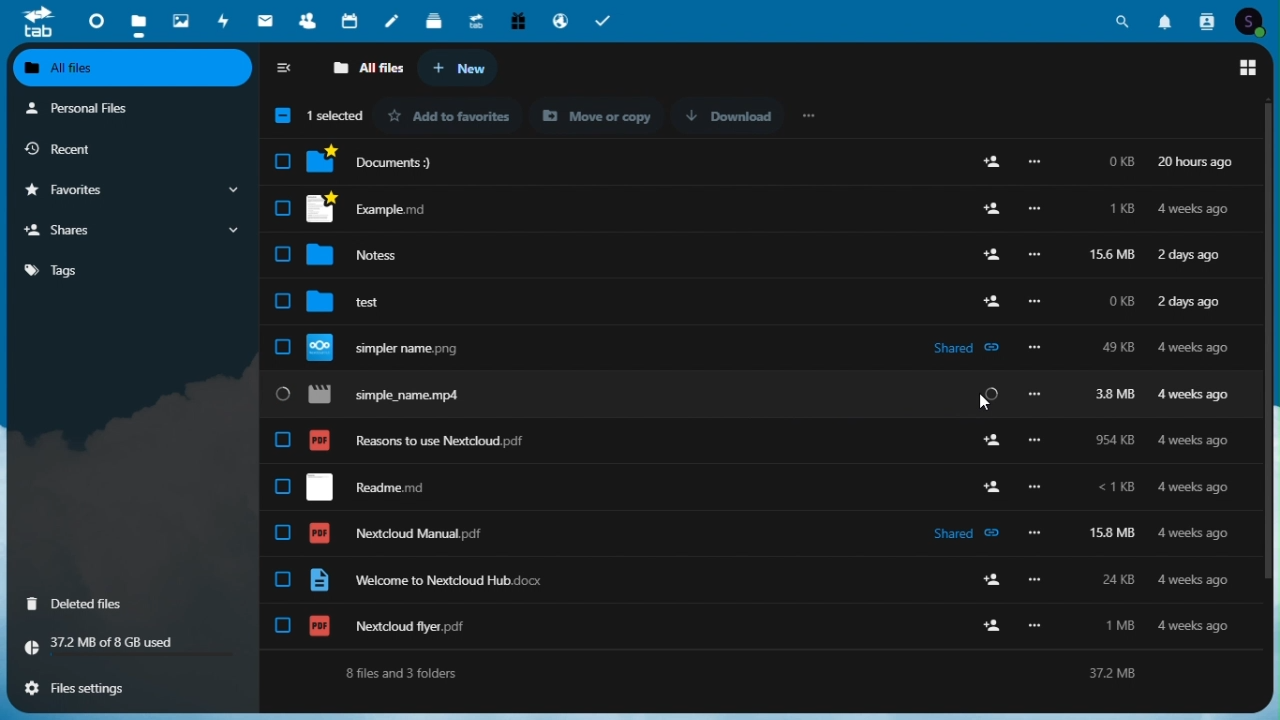  I want to click on All files, so click(369, 67).